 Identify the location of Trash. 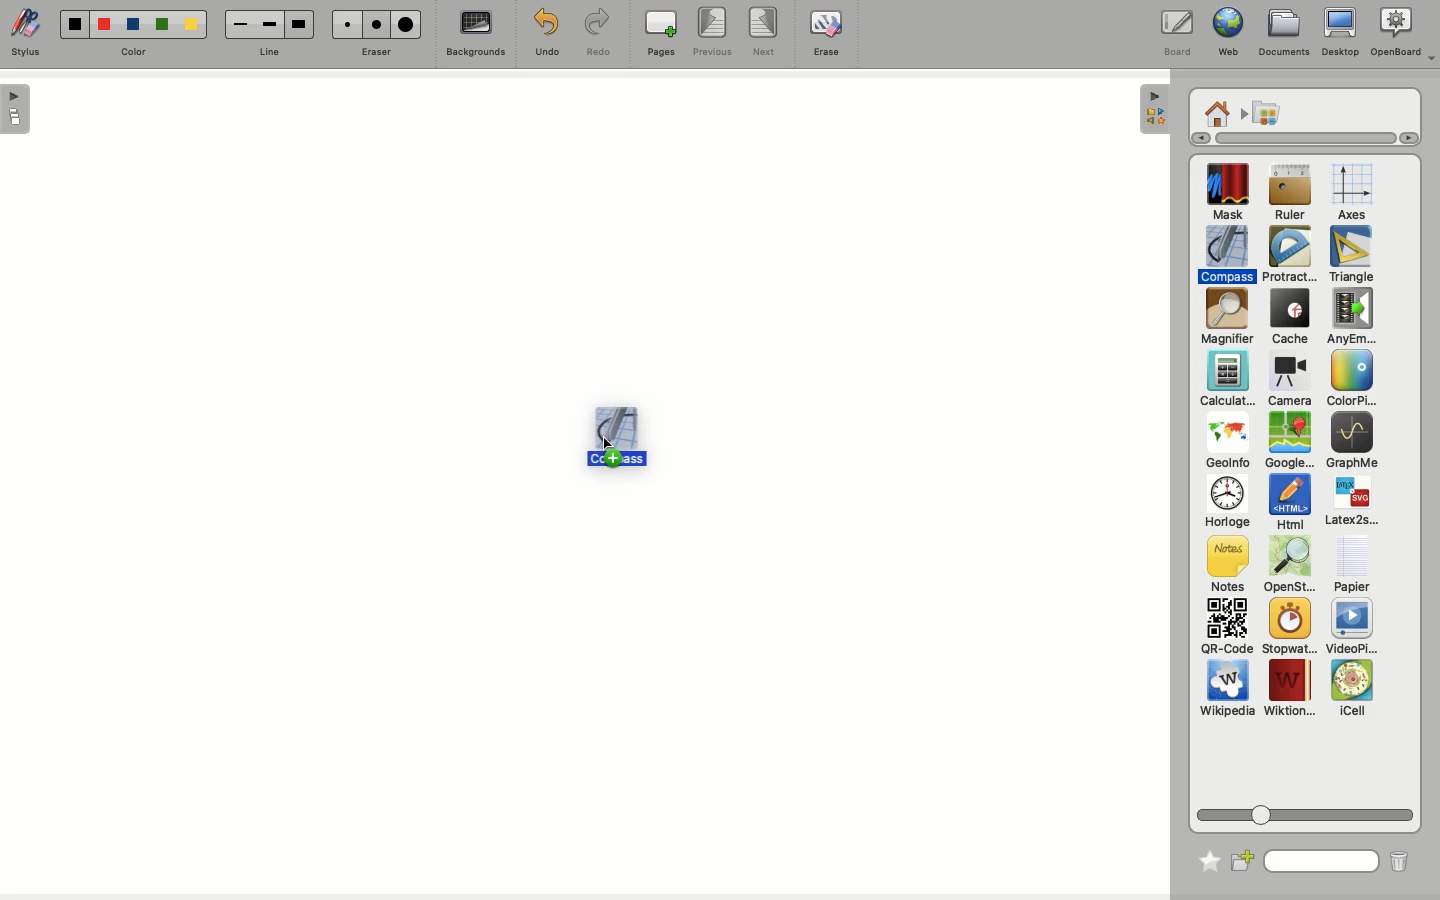
(1397, 861).